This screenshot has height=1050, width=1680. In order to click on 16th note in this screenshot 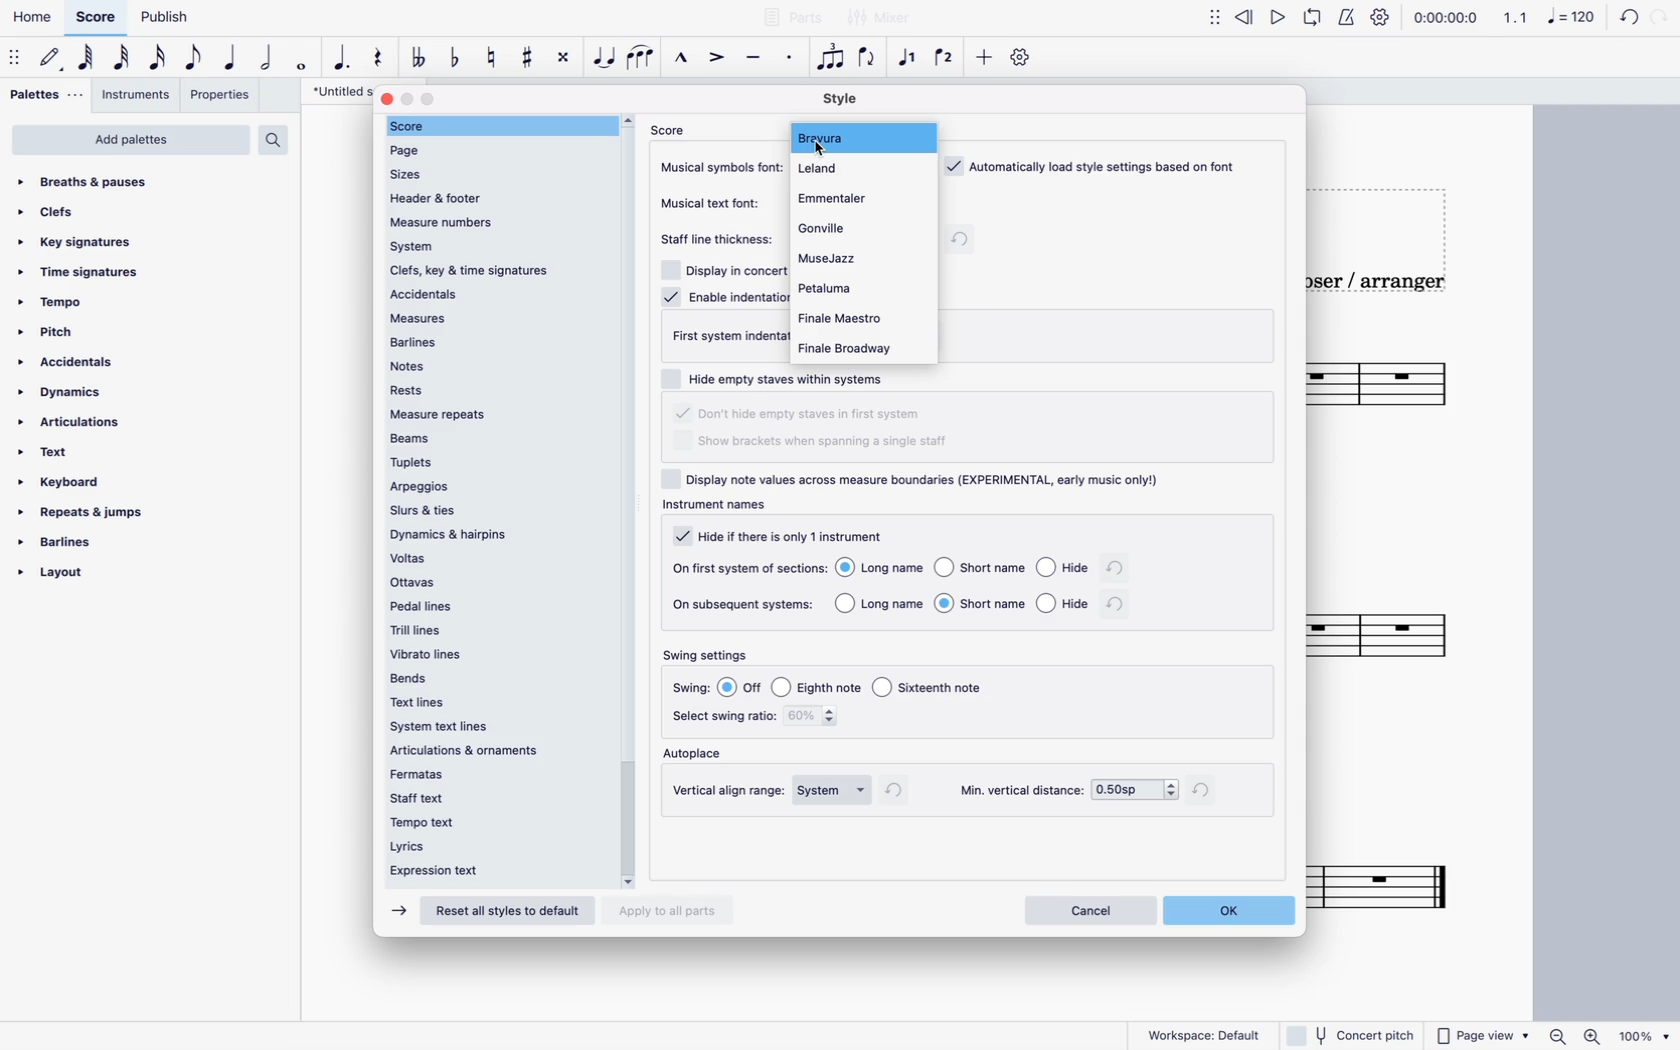, I will do `click(161, 62)`.